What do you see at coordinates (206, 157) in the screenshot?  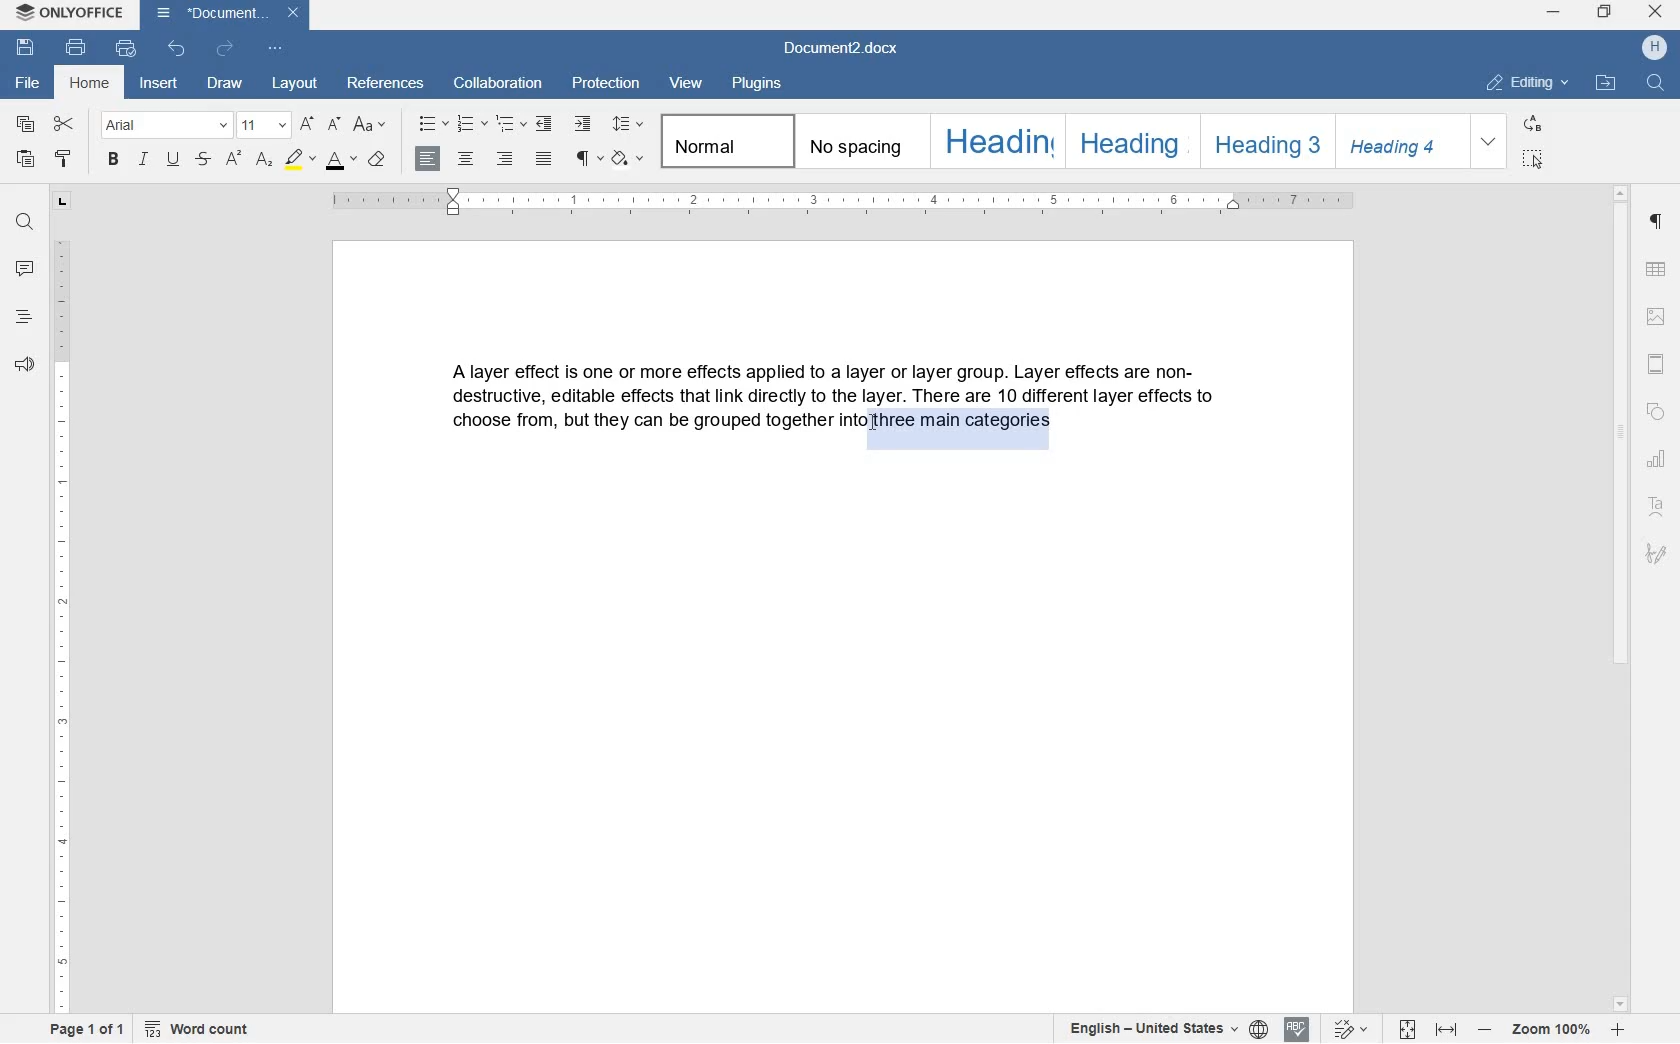 I see `strike through` at bounding box center [206, 157].